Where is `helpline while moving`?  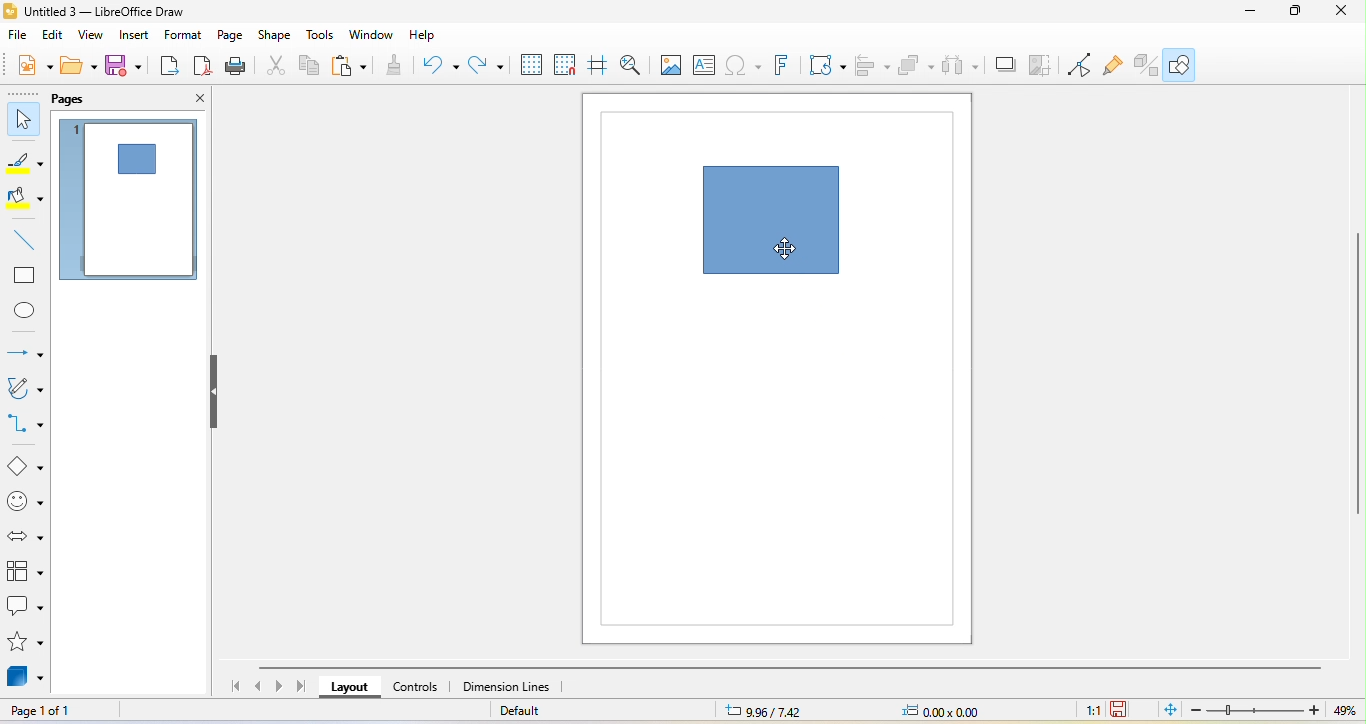
helpline while moving is located at coordinates (600, 67).